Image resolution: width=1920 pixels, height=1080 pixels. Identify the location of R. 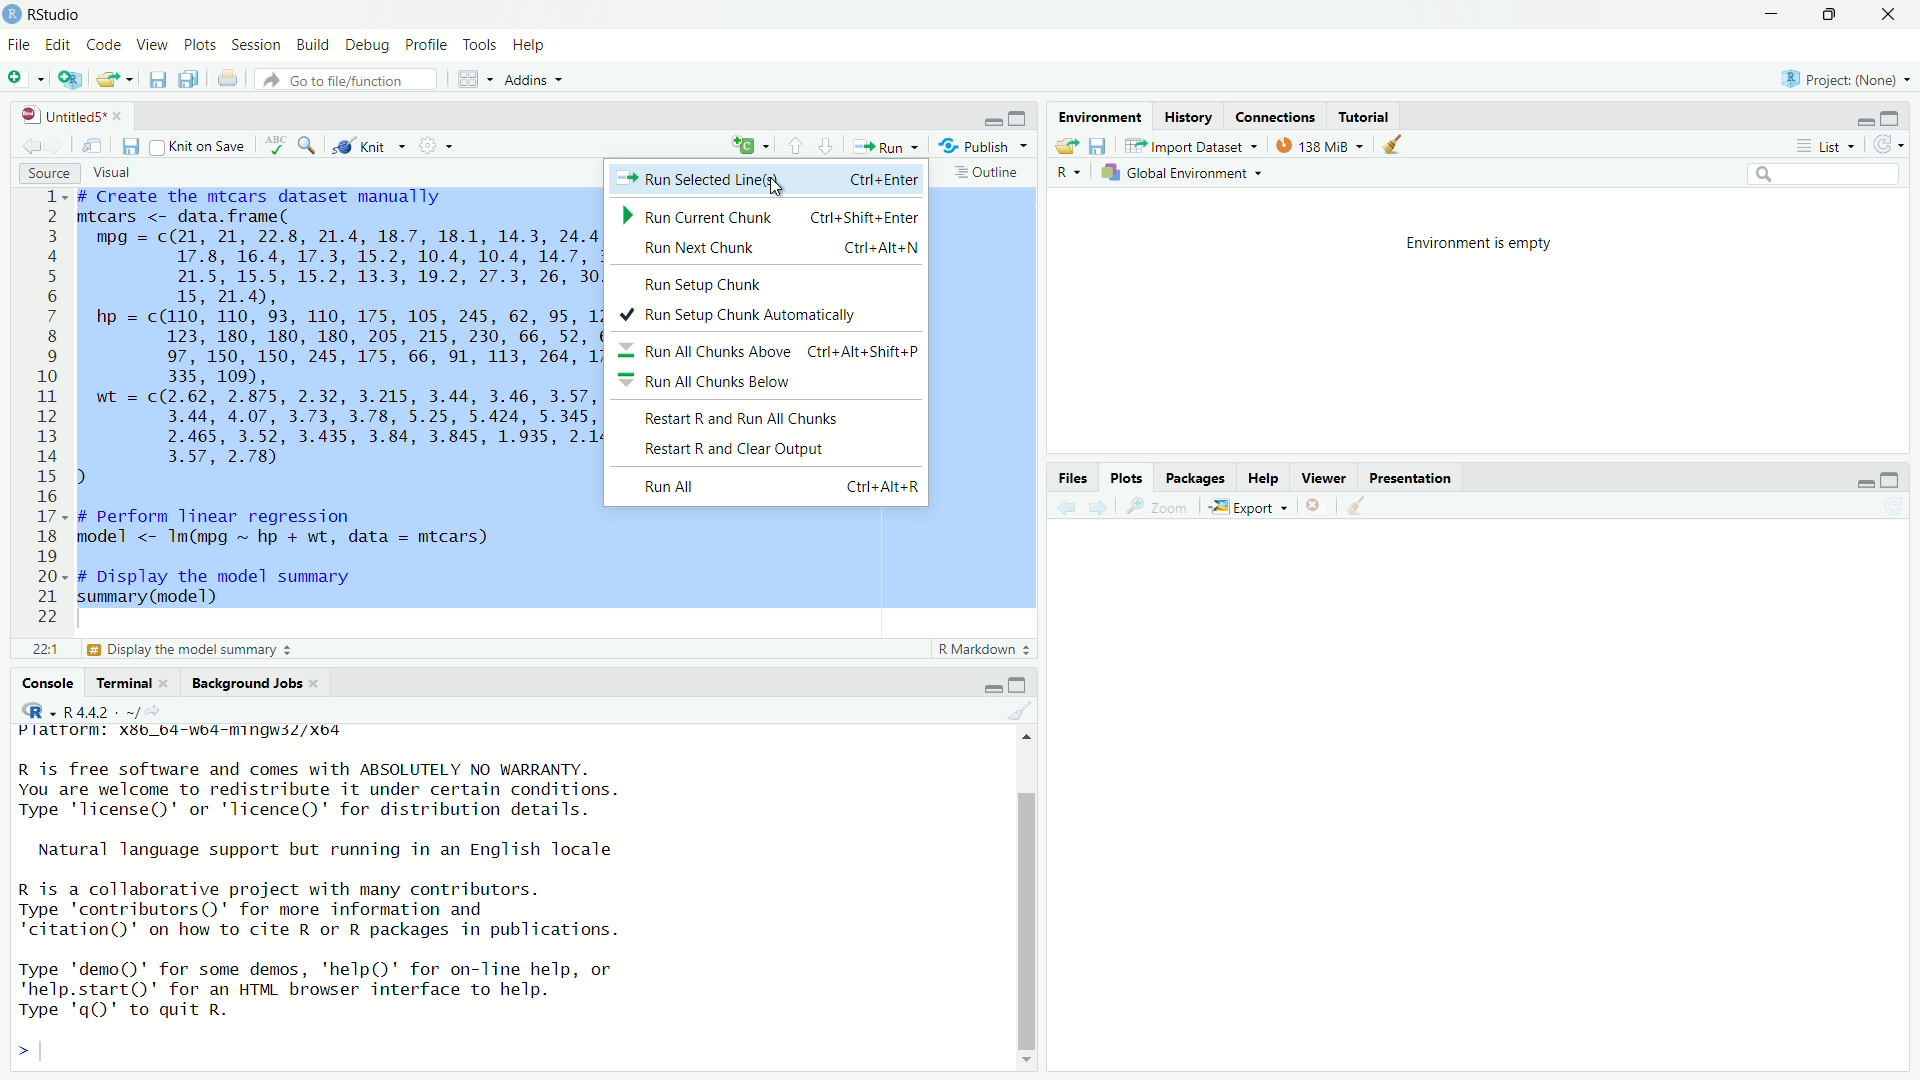
(1069, 175).